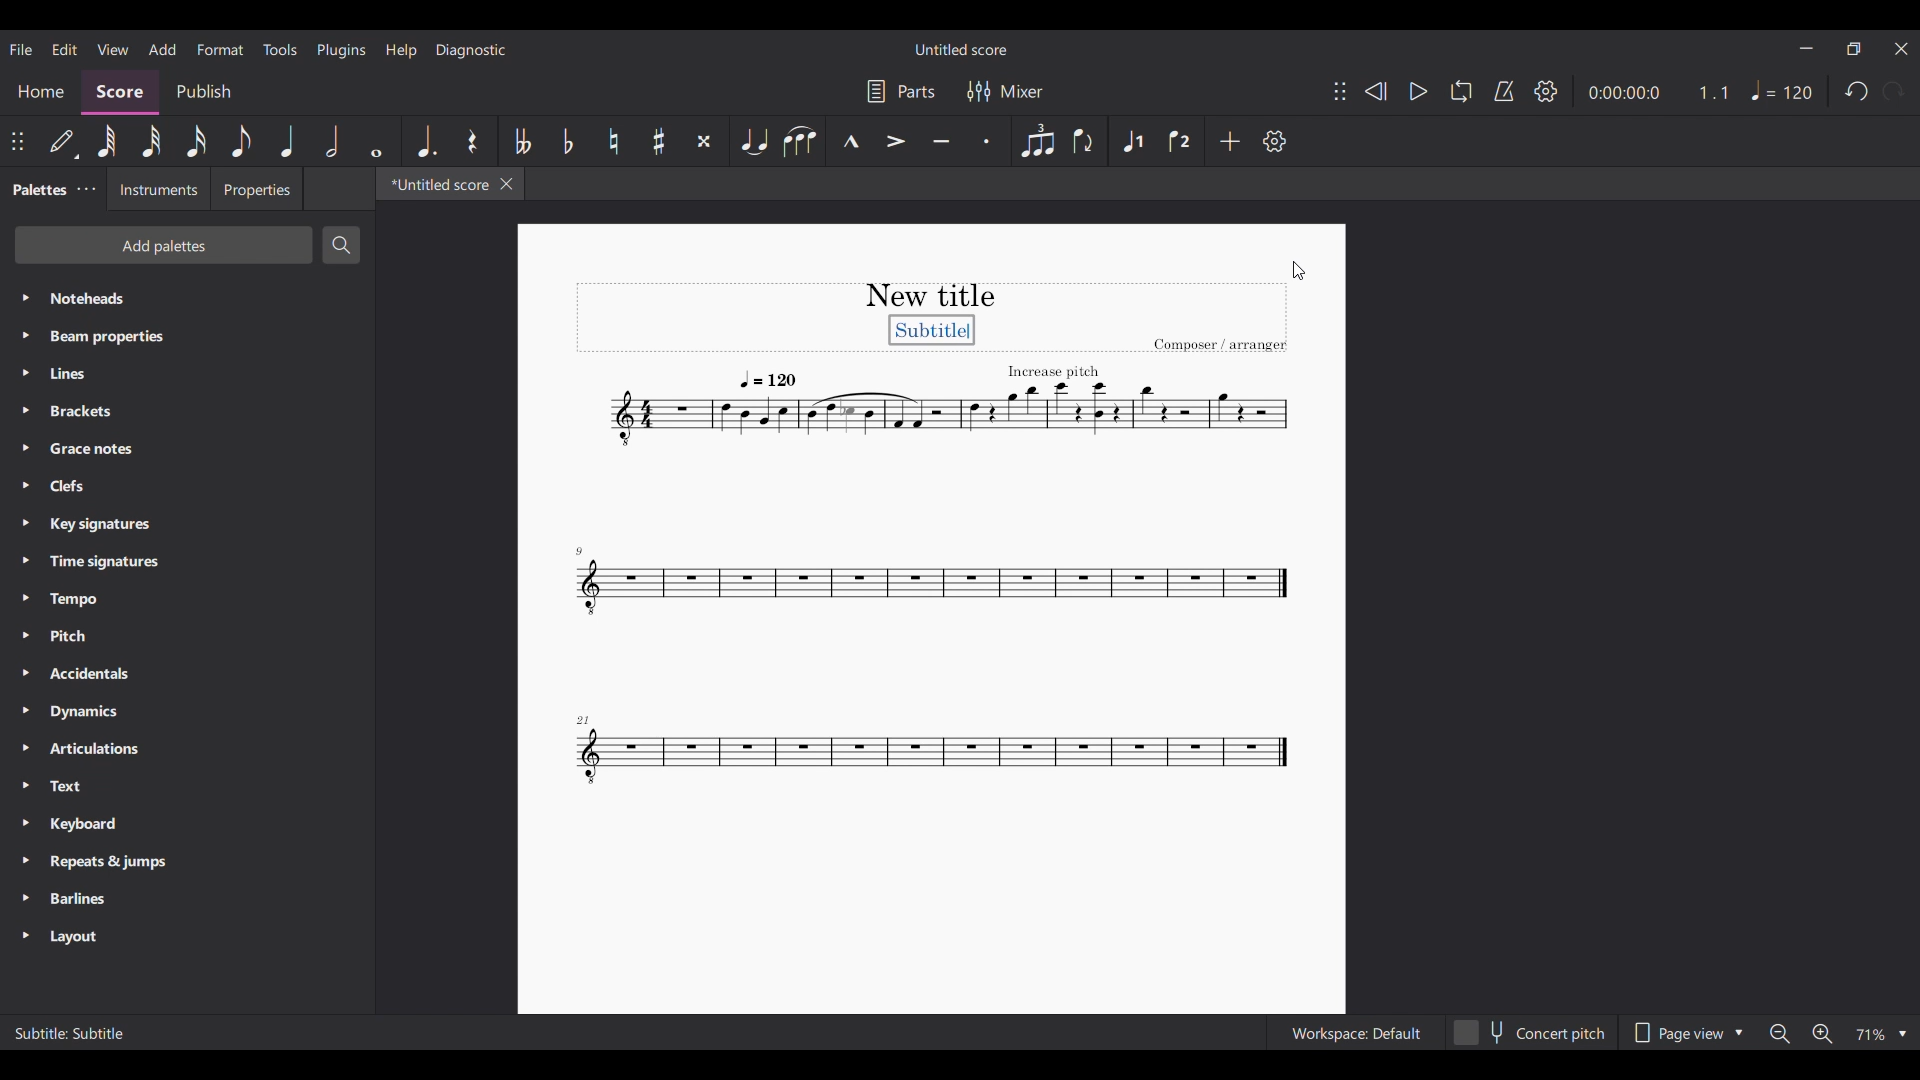 The image size is (1920, 1080). What do you see at coordinates (106, 141) in the screenshot?
I see `64th note` at bounding box center [106, 141].